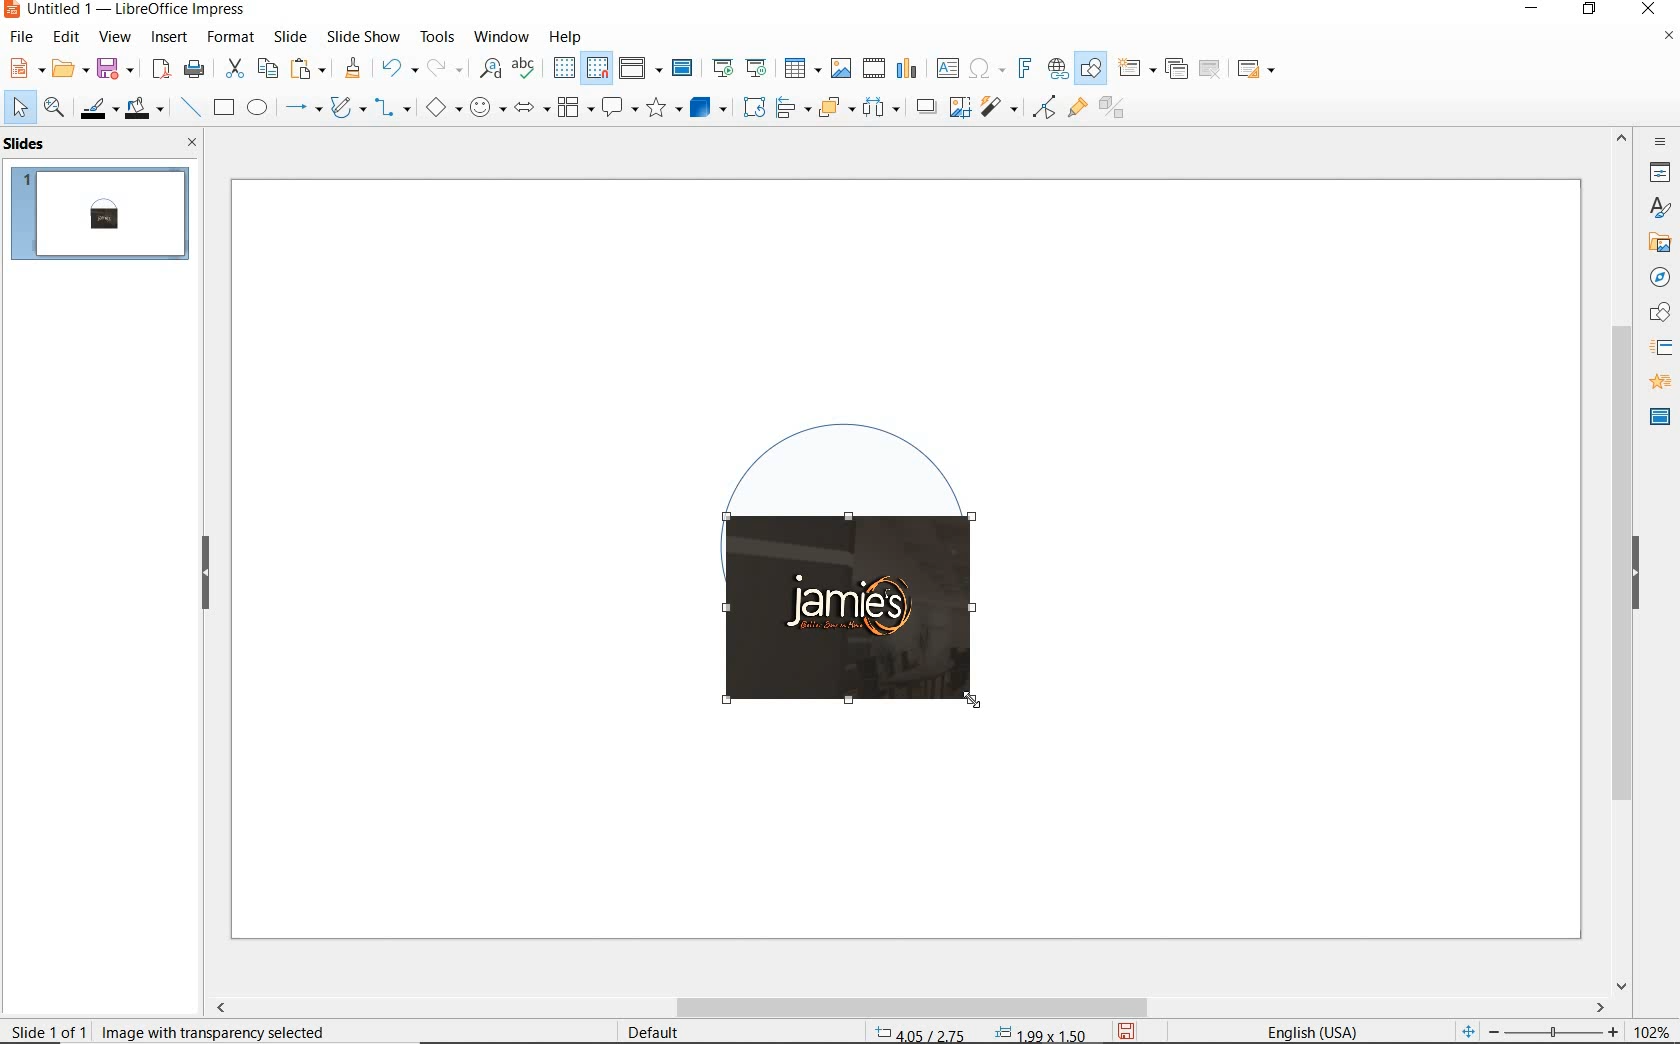 The image size is (1680, 1044). I want to click on callout shapes, so click(616, 109).